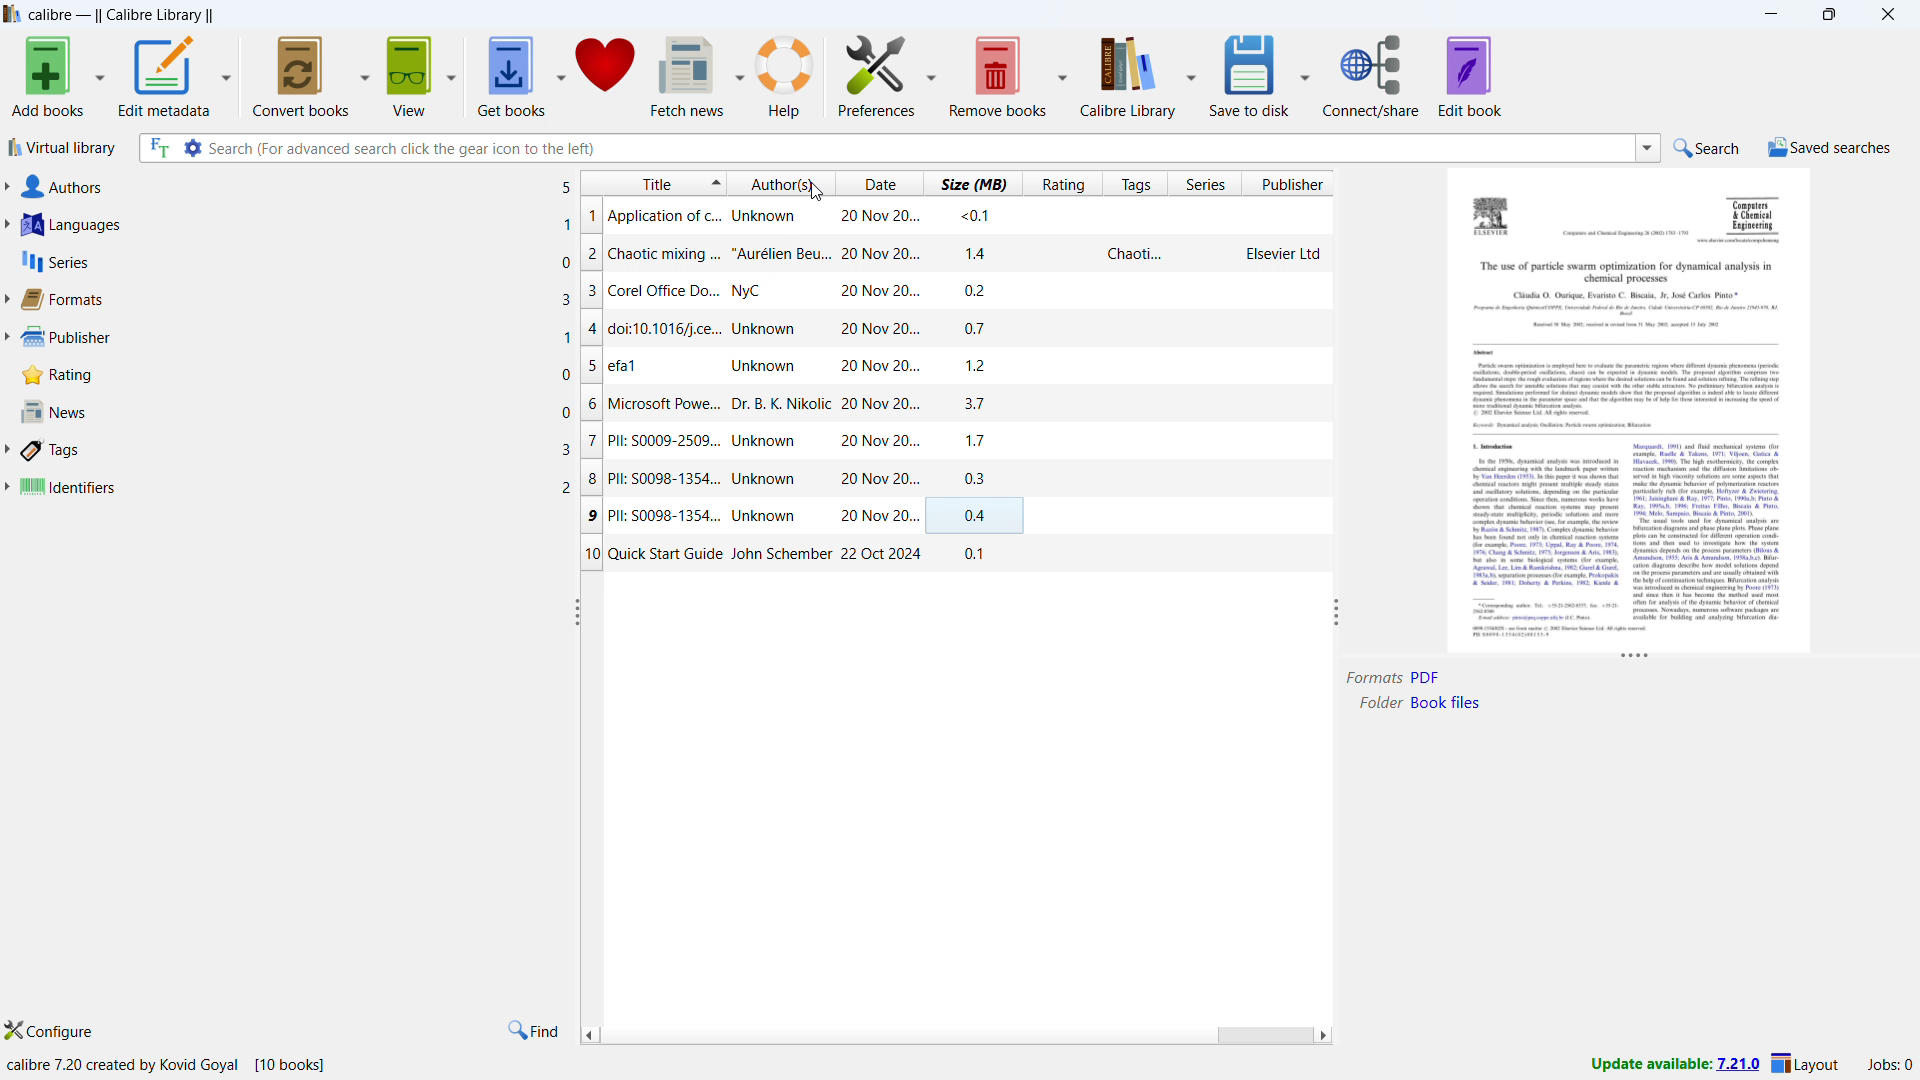 The image size is (1920, 1080). What do you see at coordinates (980, 516) in the screenshot?
I see `04` at bounding box center [980, 516].